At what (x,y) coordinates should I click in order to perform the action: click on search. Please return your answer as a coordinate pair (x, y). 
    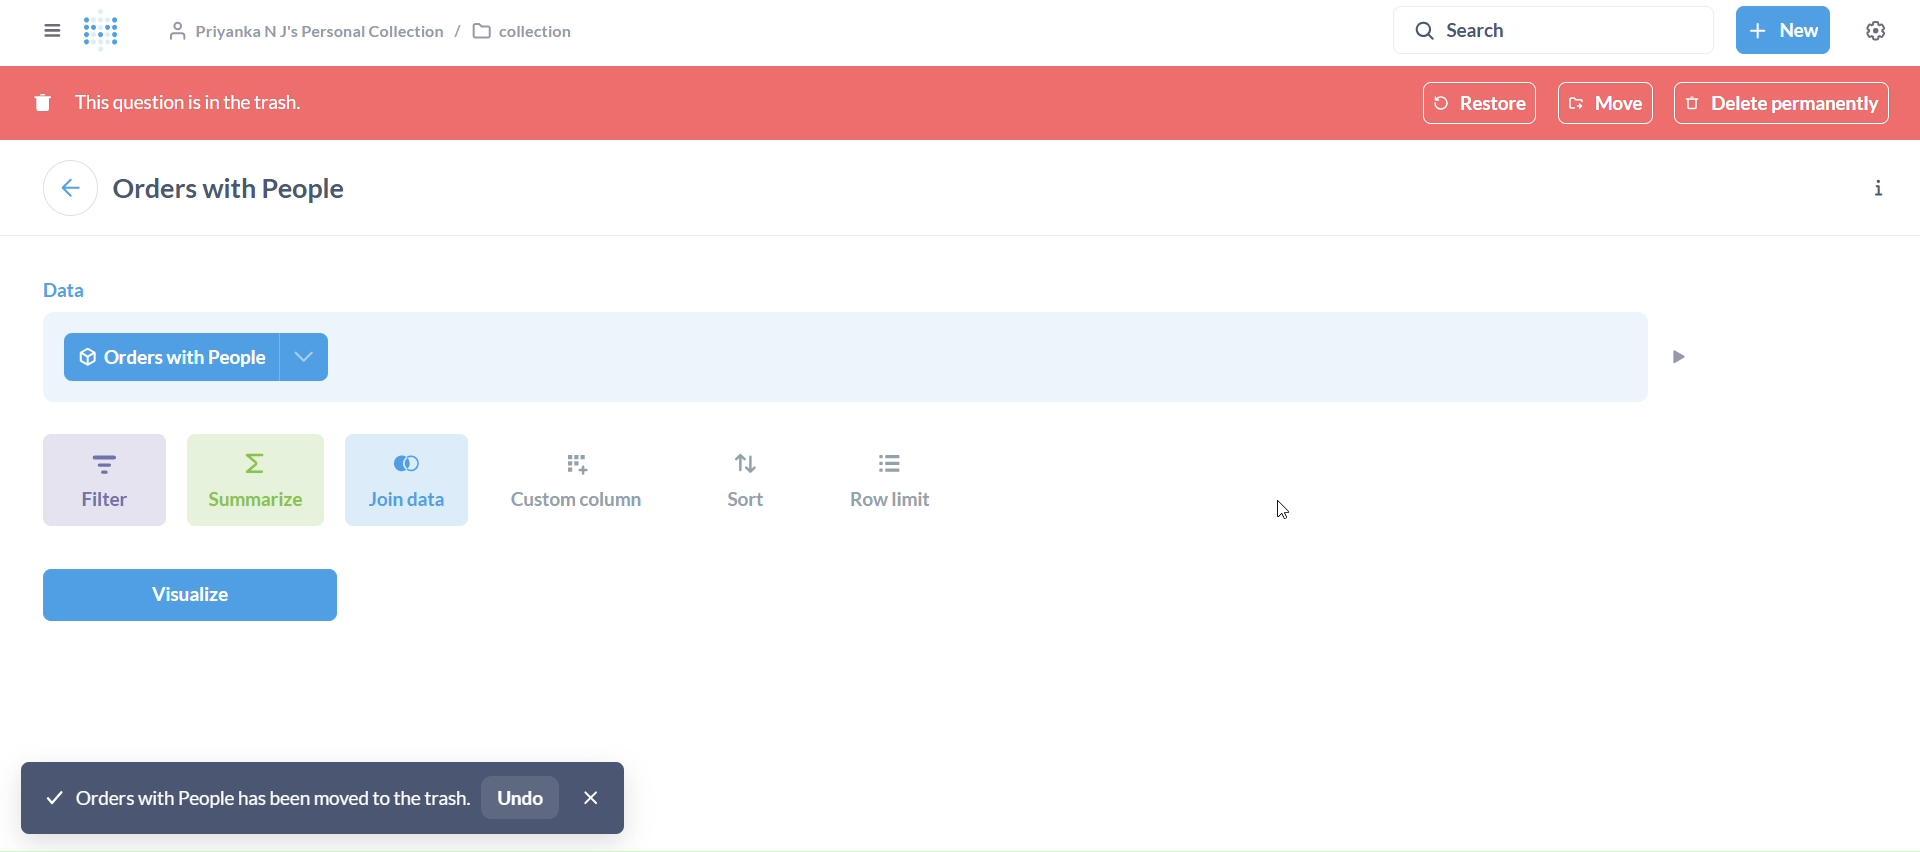
    Looking at the image, I should click on (1544, 30).